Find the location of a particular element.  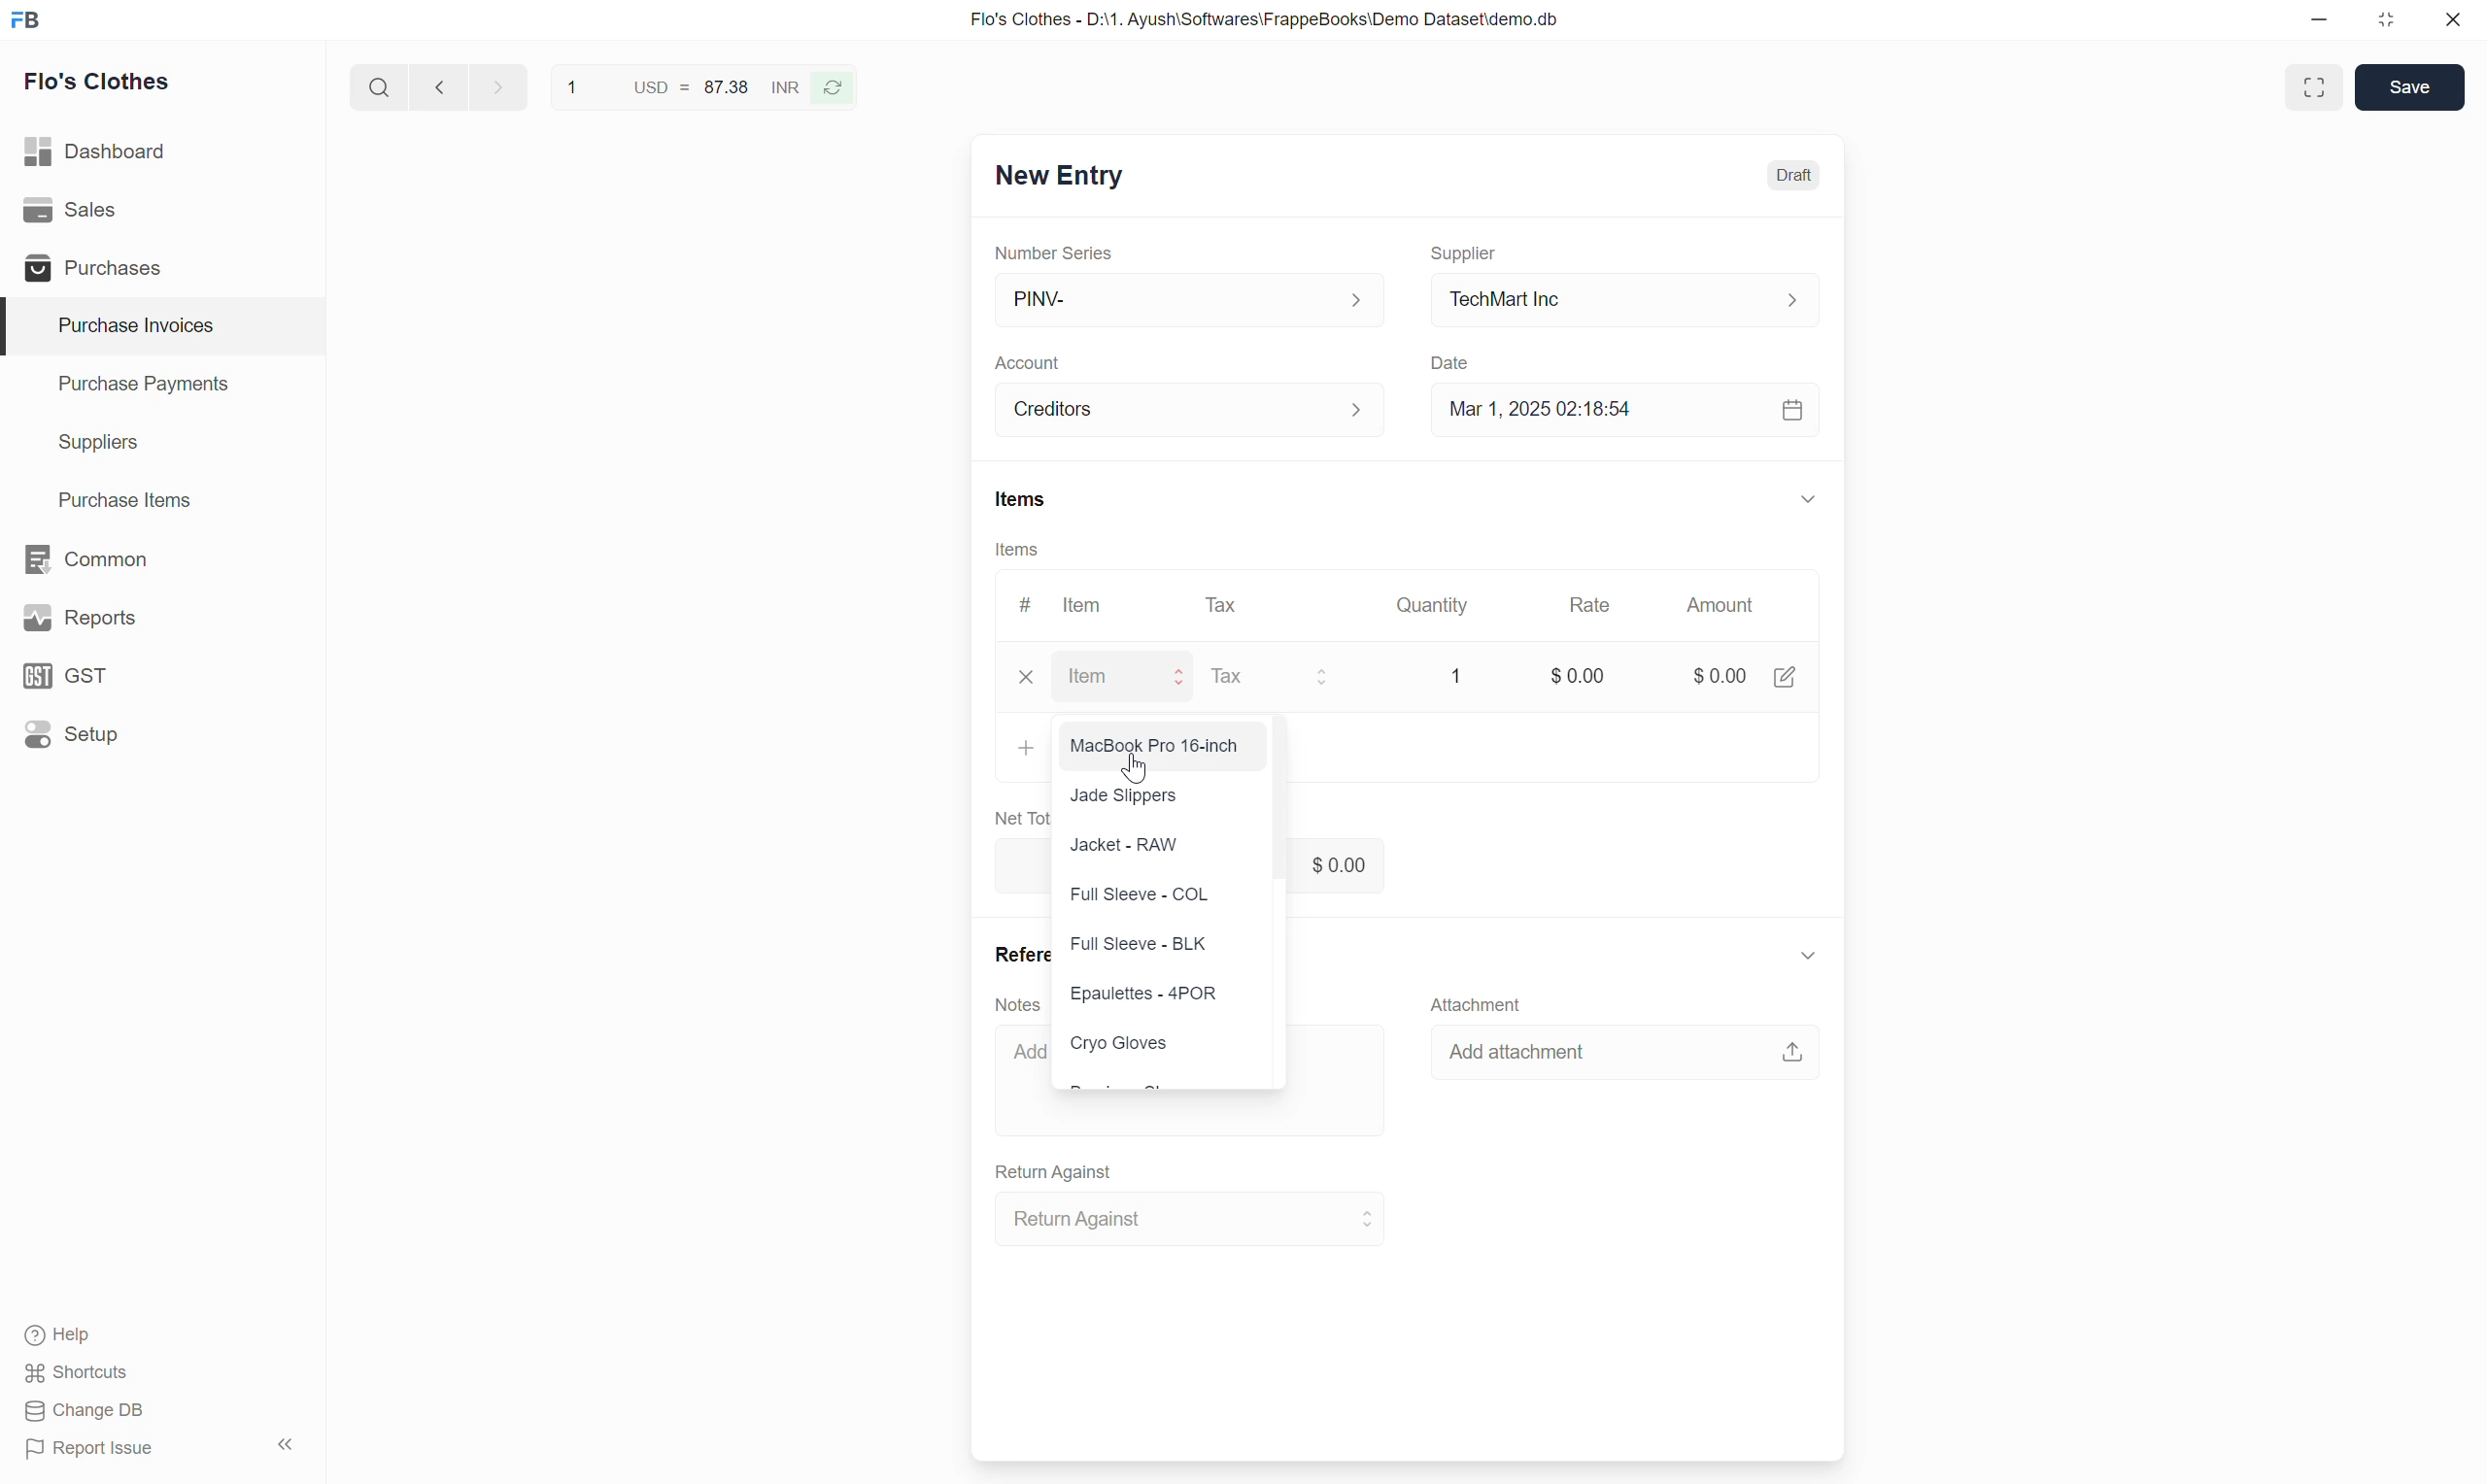

cursor is located at coordinates (1142, 768).